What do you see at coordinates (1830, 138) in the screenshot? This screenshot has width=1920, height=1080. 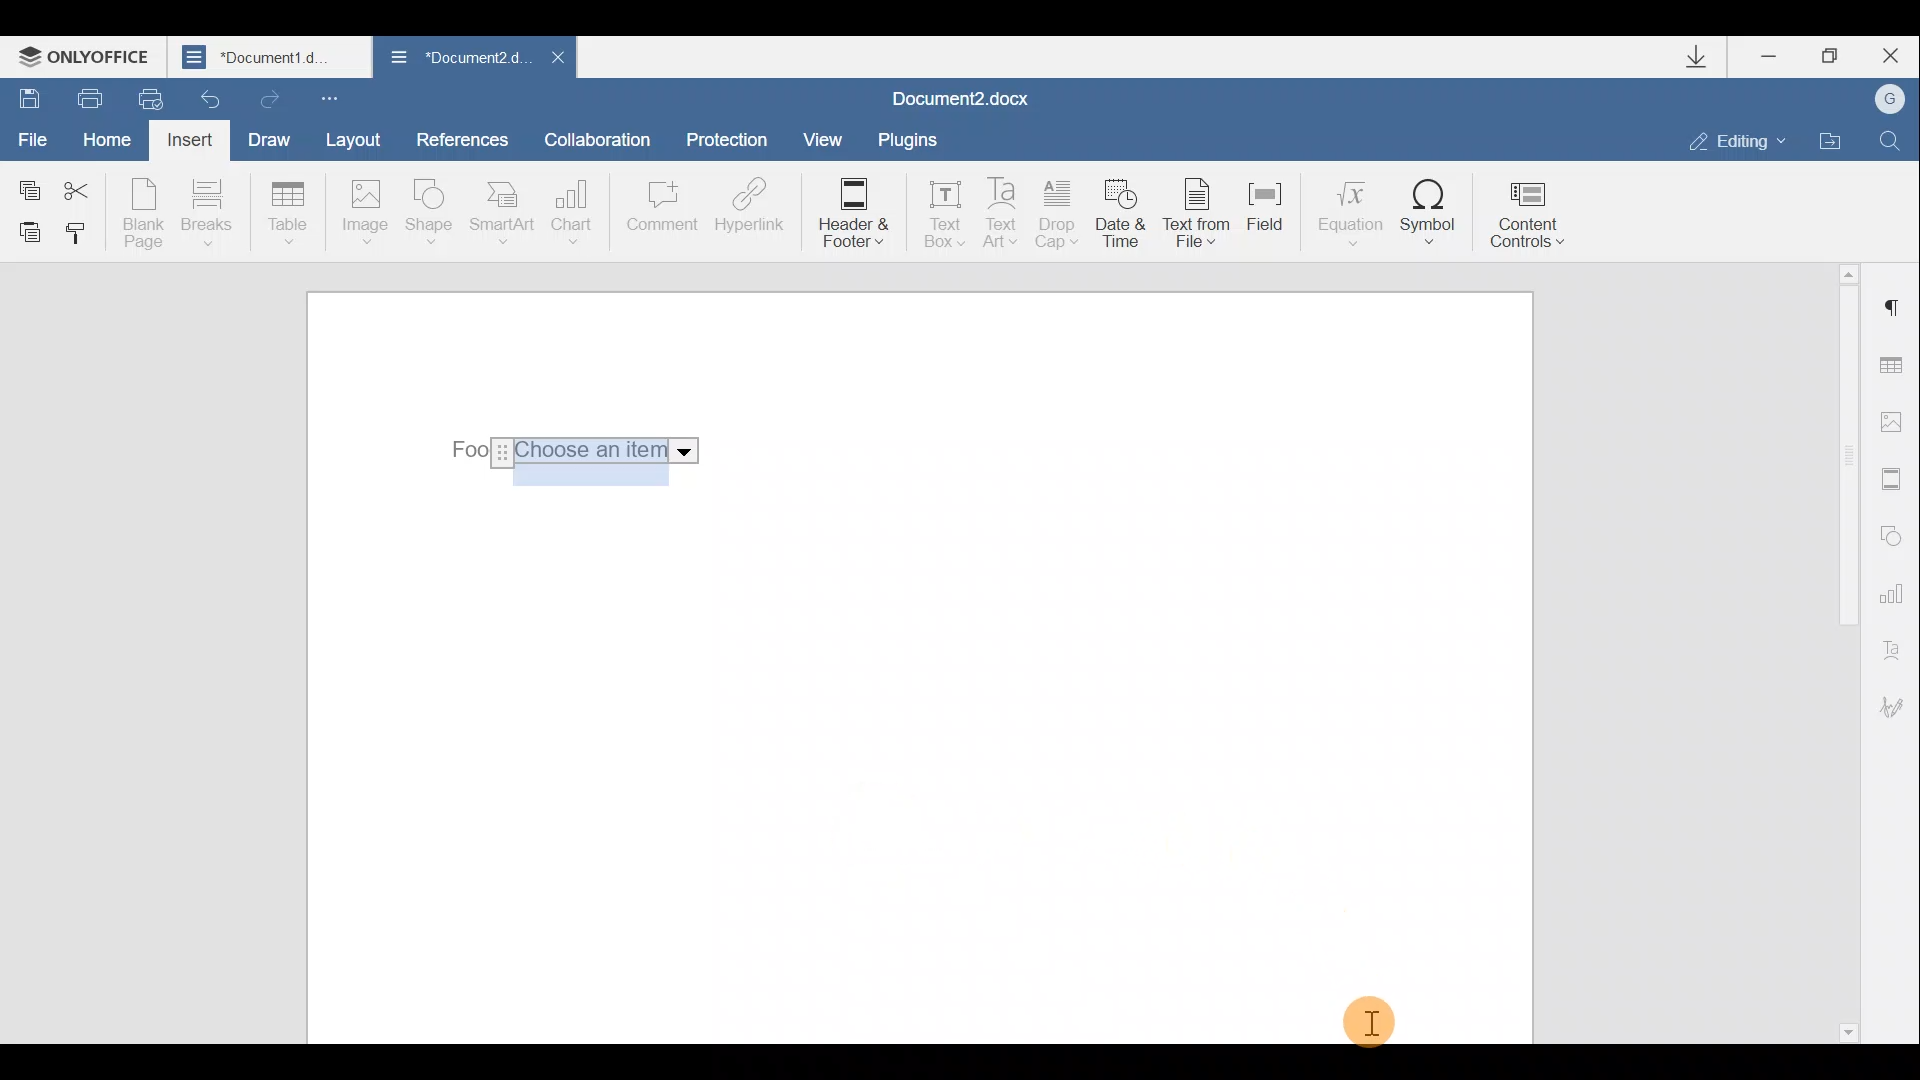 I see `Open file location` at bounding box center [1830, 138].